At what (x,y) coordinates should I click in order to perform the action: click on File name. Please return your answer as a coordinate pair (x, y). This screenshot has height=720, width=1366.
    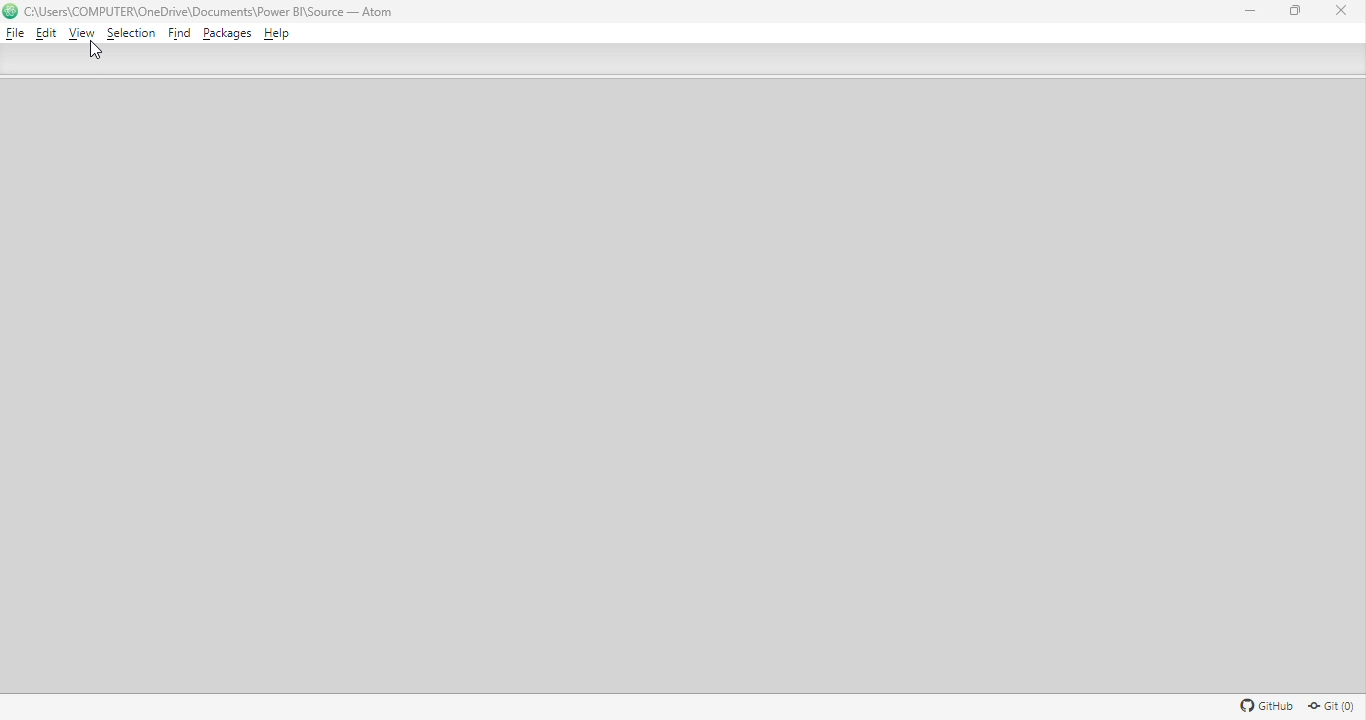
    Looking at the image, I should click on (215, 12).